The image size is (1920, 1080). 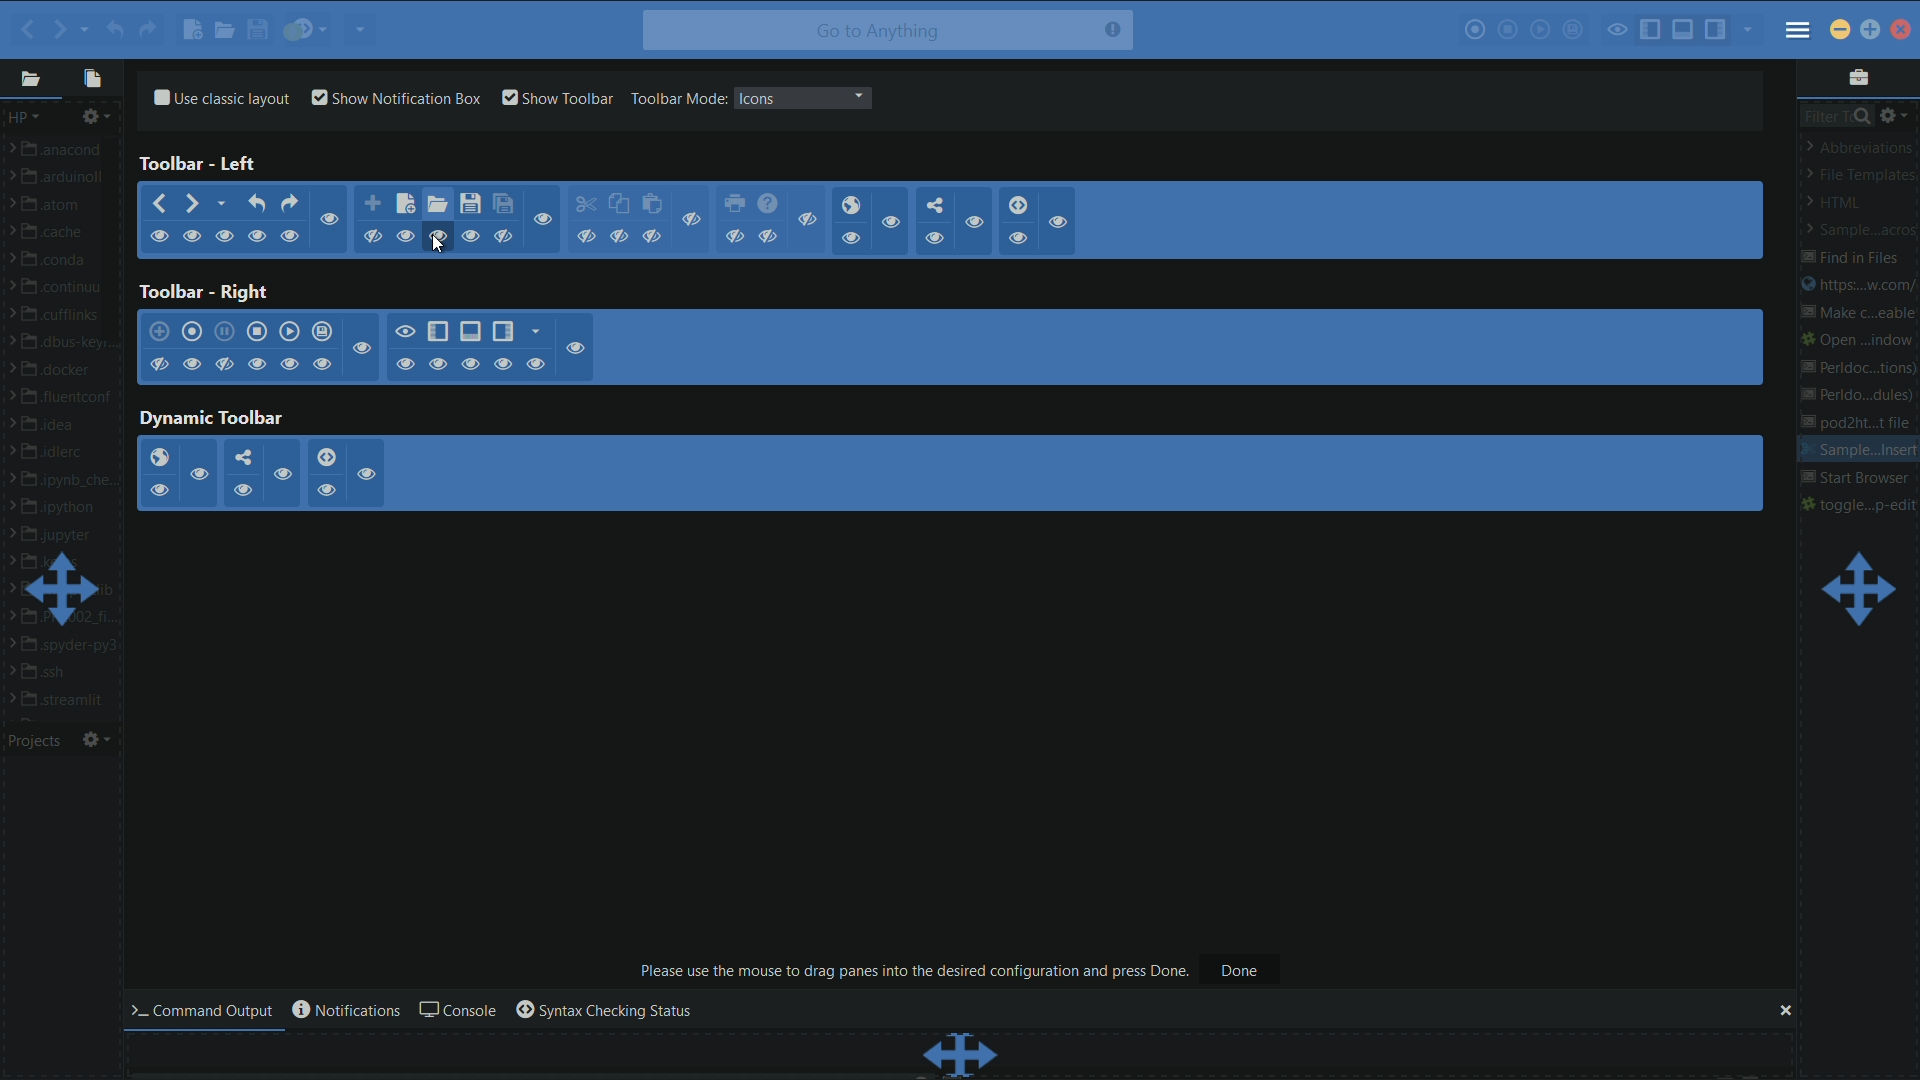 What do you see at coordinates (544, 219) in the screenshot?
I see `show/hide` at bounding box center [544, 219].